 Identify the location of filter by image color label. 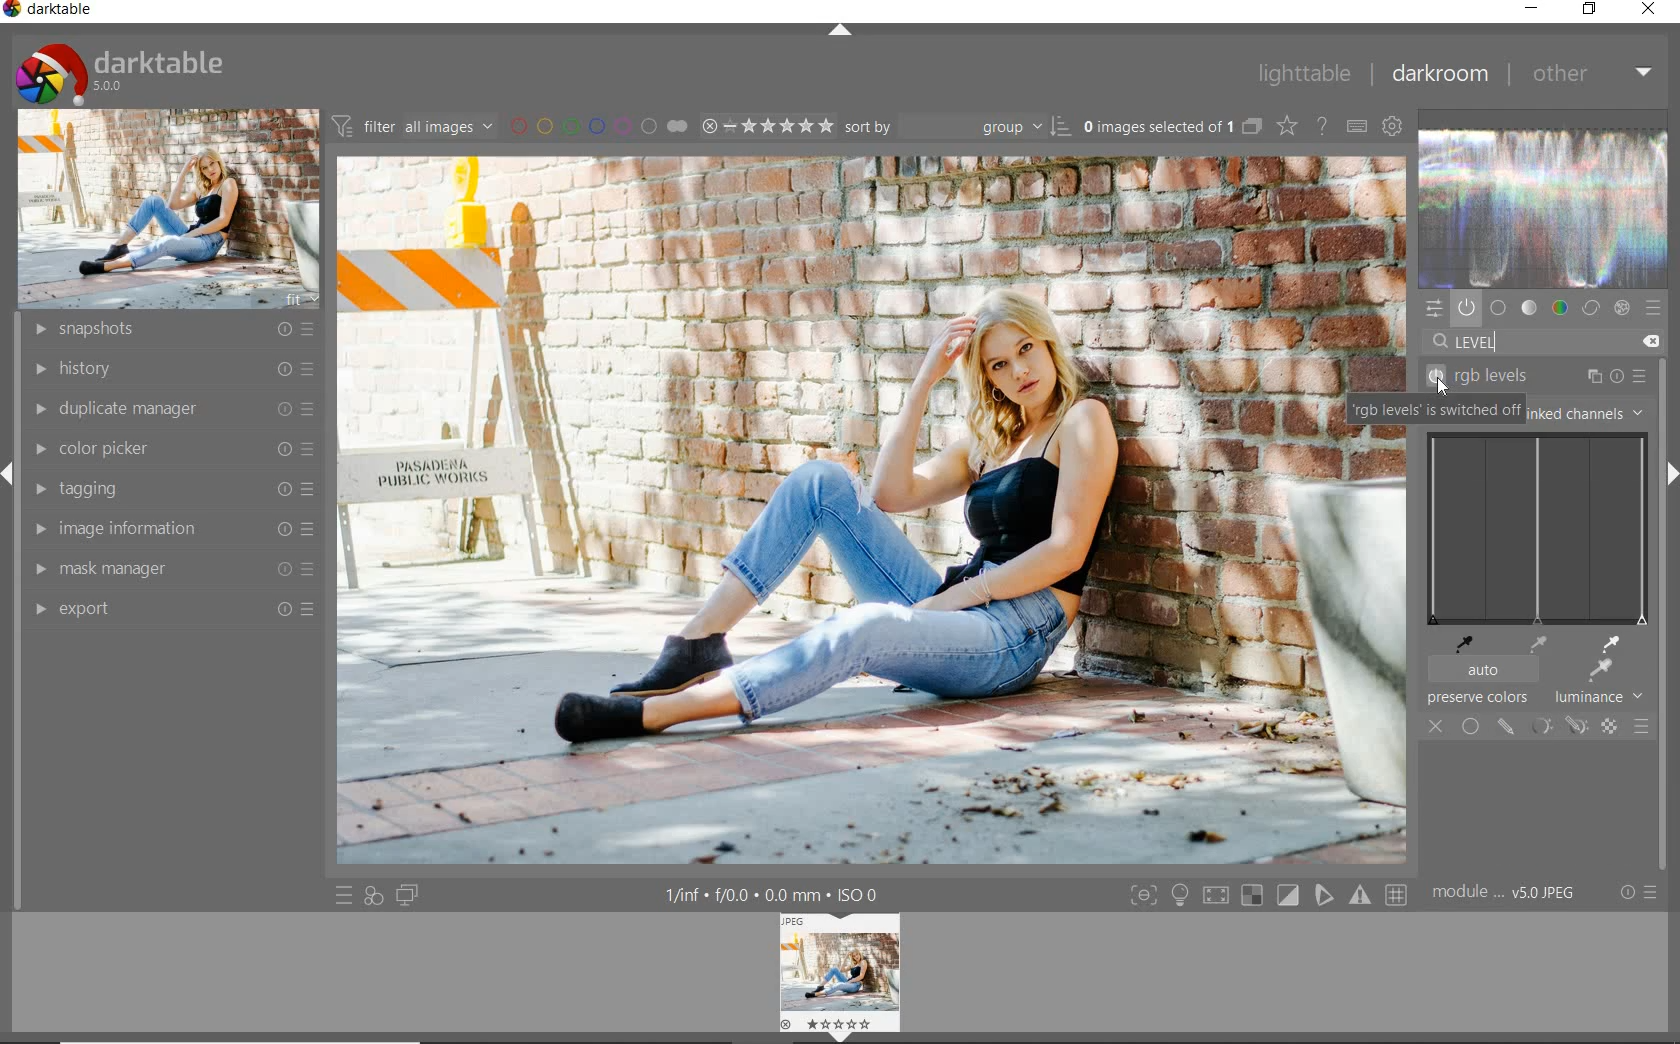
(598, 124).